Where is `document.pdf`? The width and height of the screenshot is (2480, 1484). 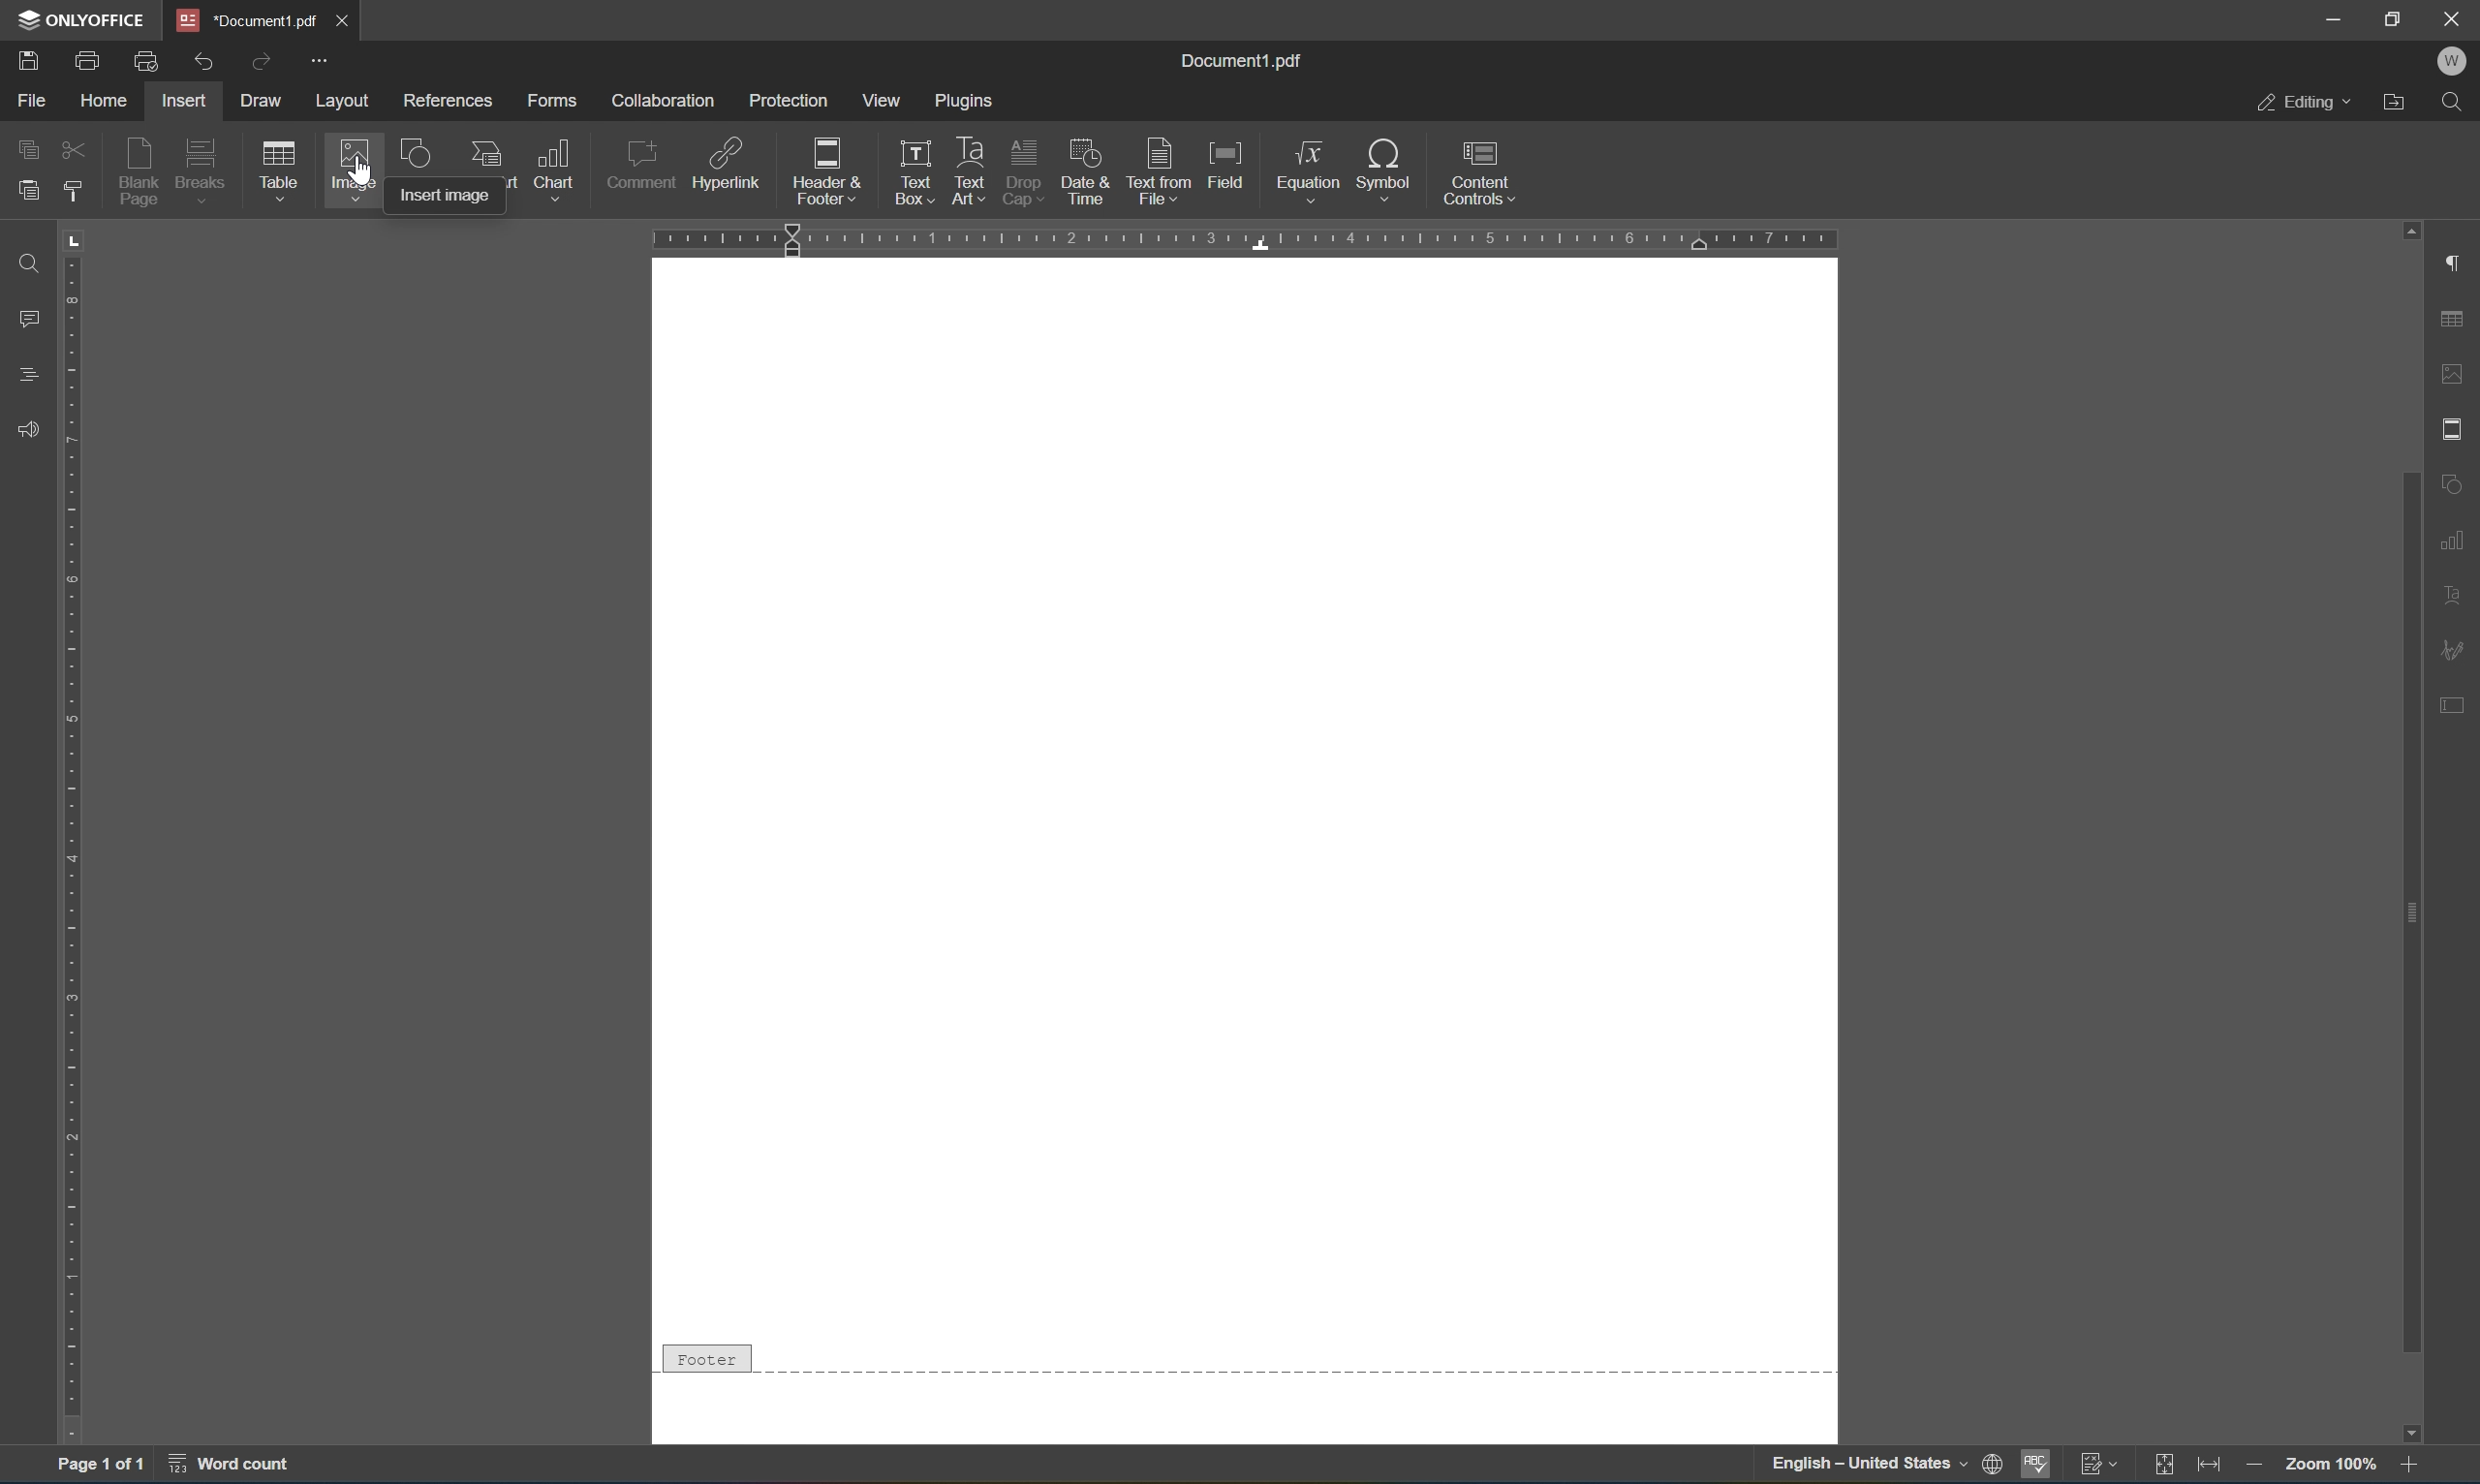
document.pdf is located at coordinates (247, 19).